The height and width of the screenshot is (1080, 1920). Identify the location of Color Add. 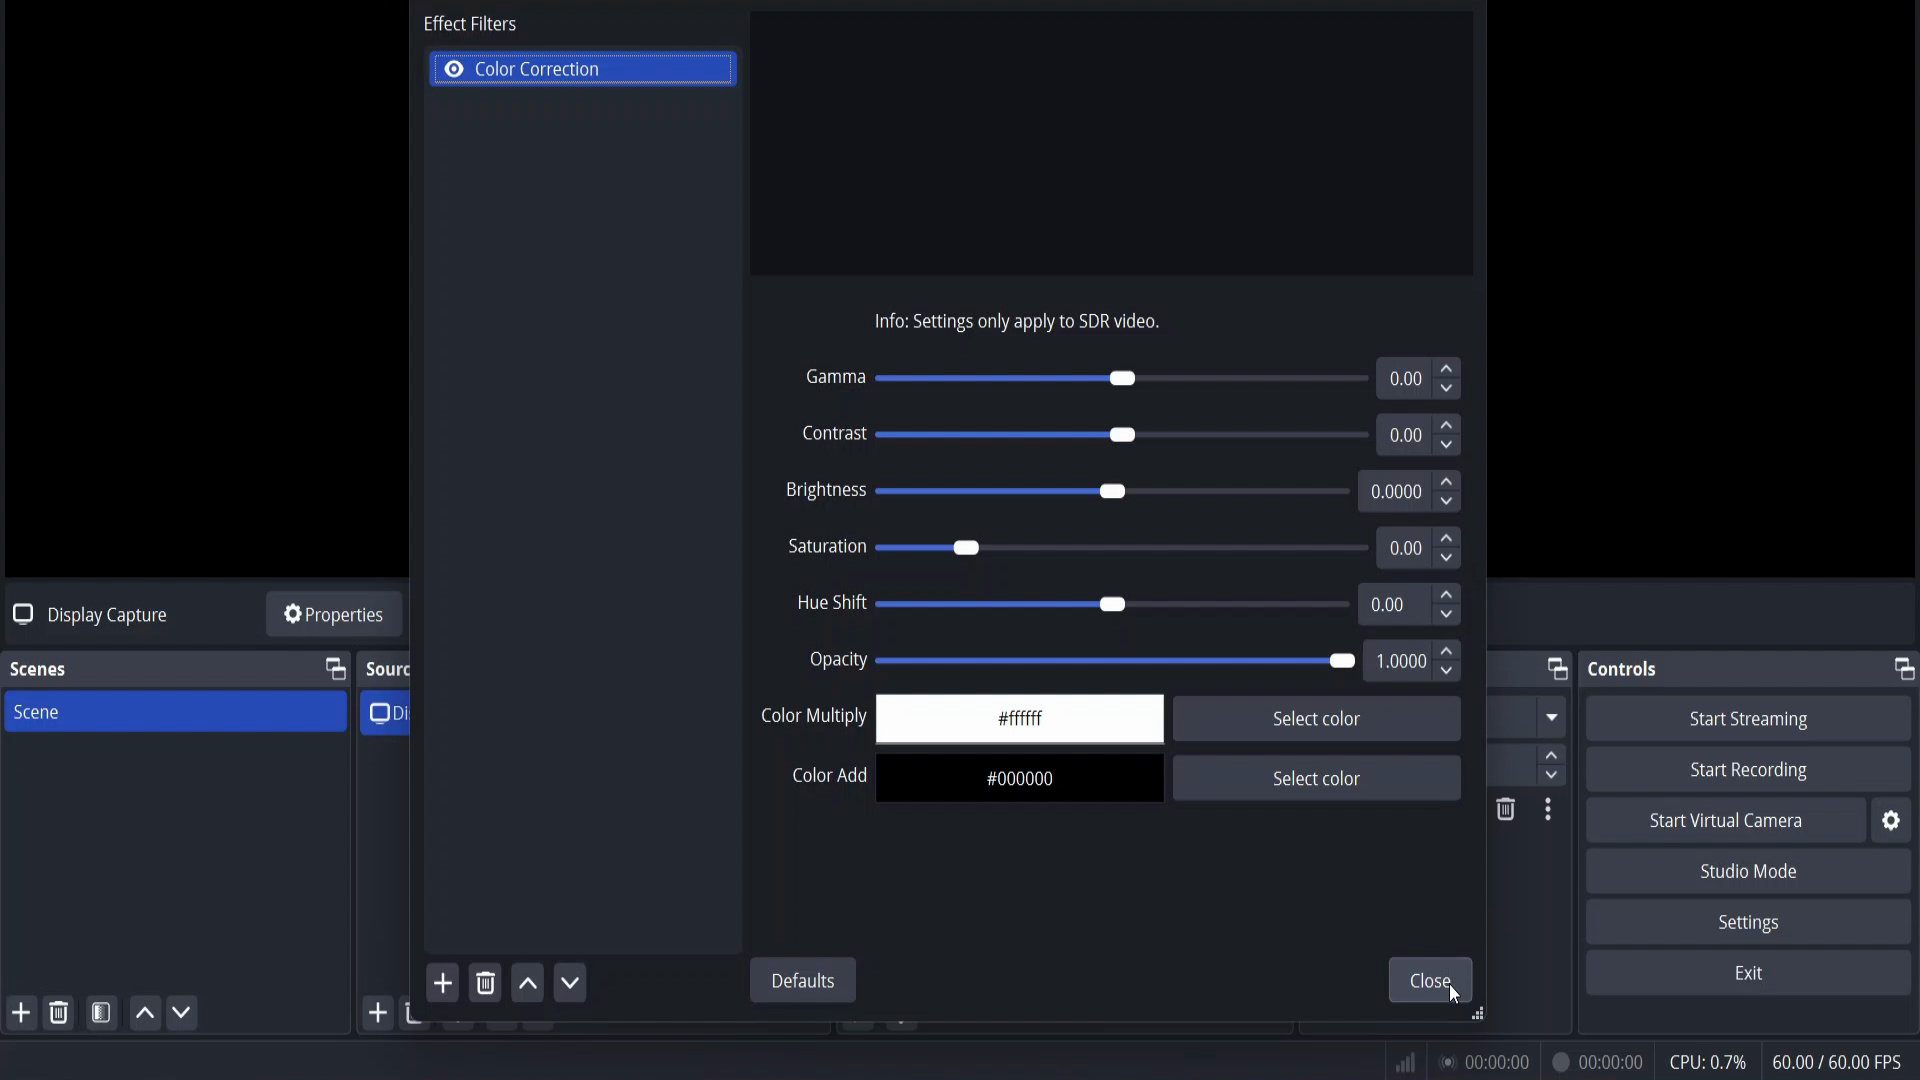
(819, 774).